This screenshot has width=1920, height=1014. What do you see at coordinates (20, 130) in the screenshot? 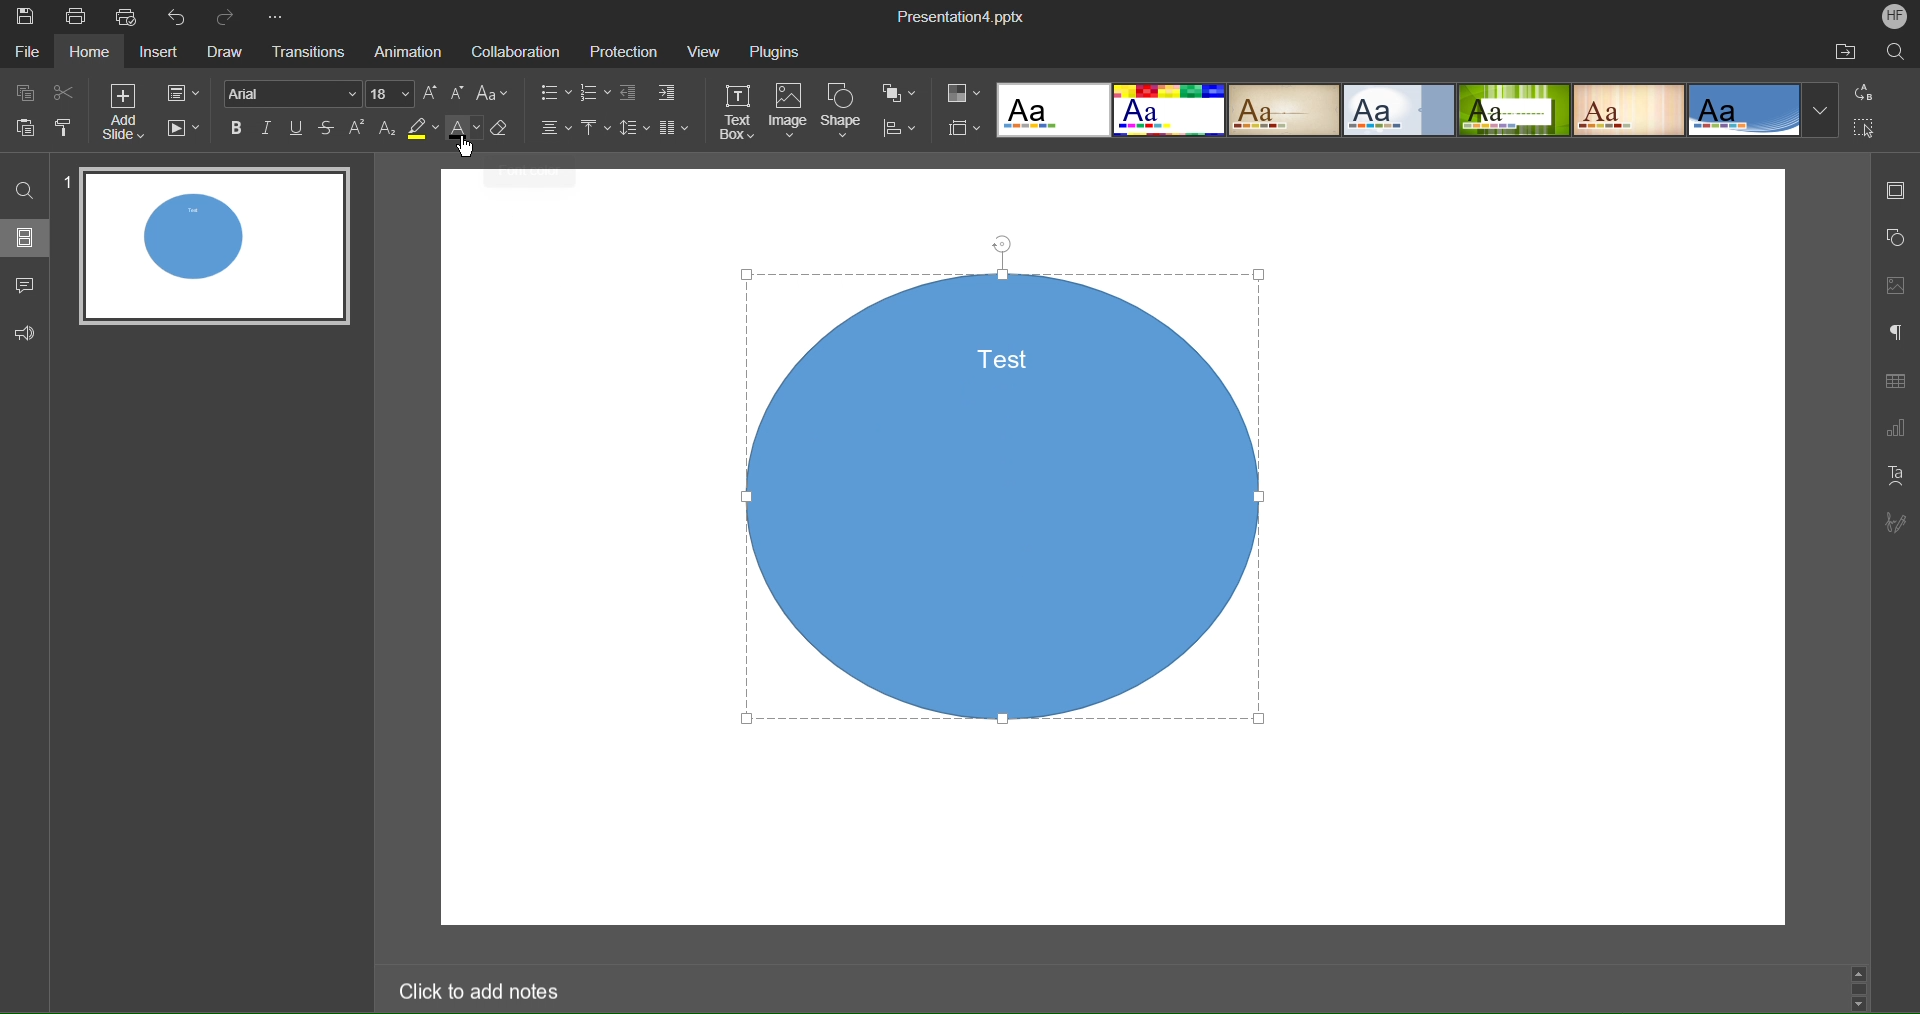
I see `Paste` at bounding box center [20, 130].